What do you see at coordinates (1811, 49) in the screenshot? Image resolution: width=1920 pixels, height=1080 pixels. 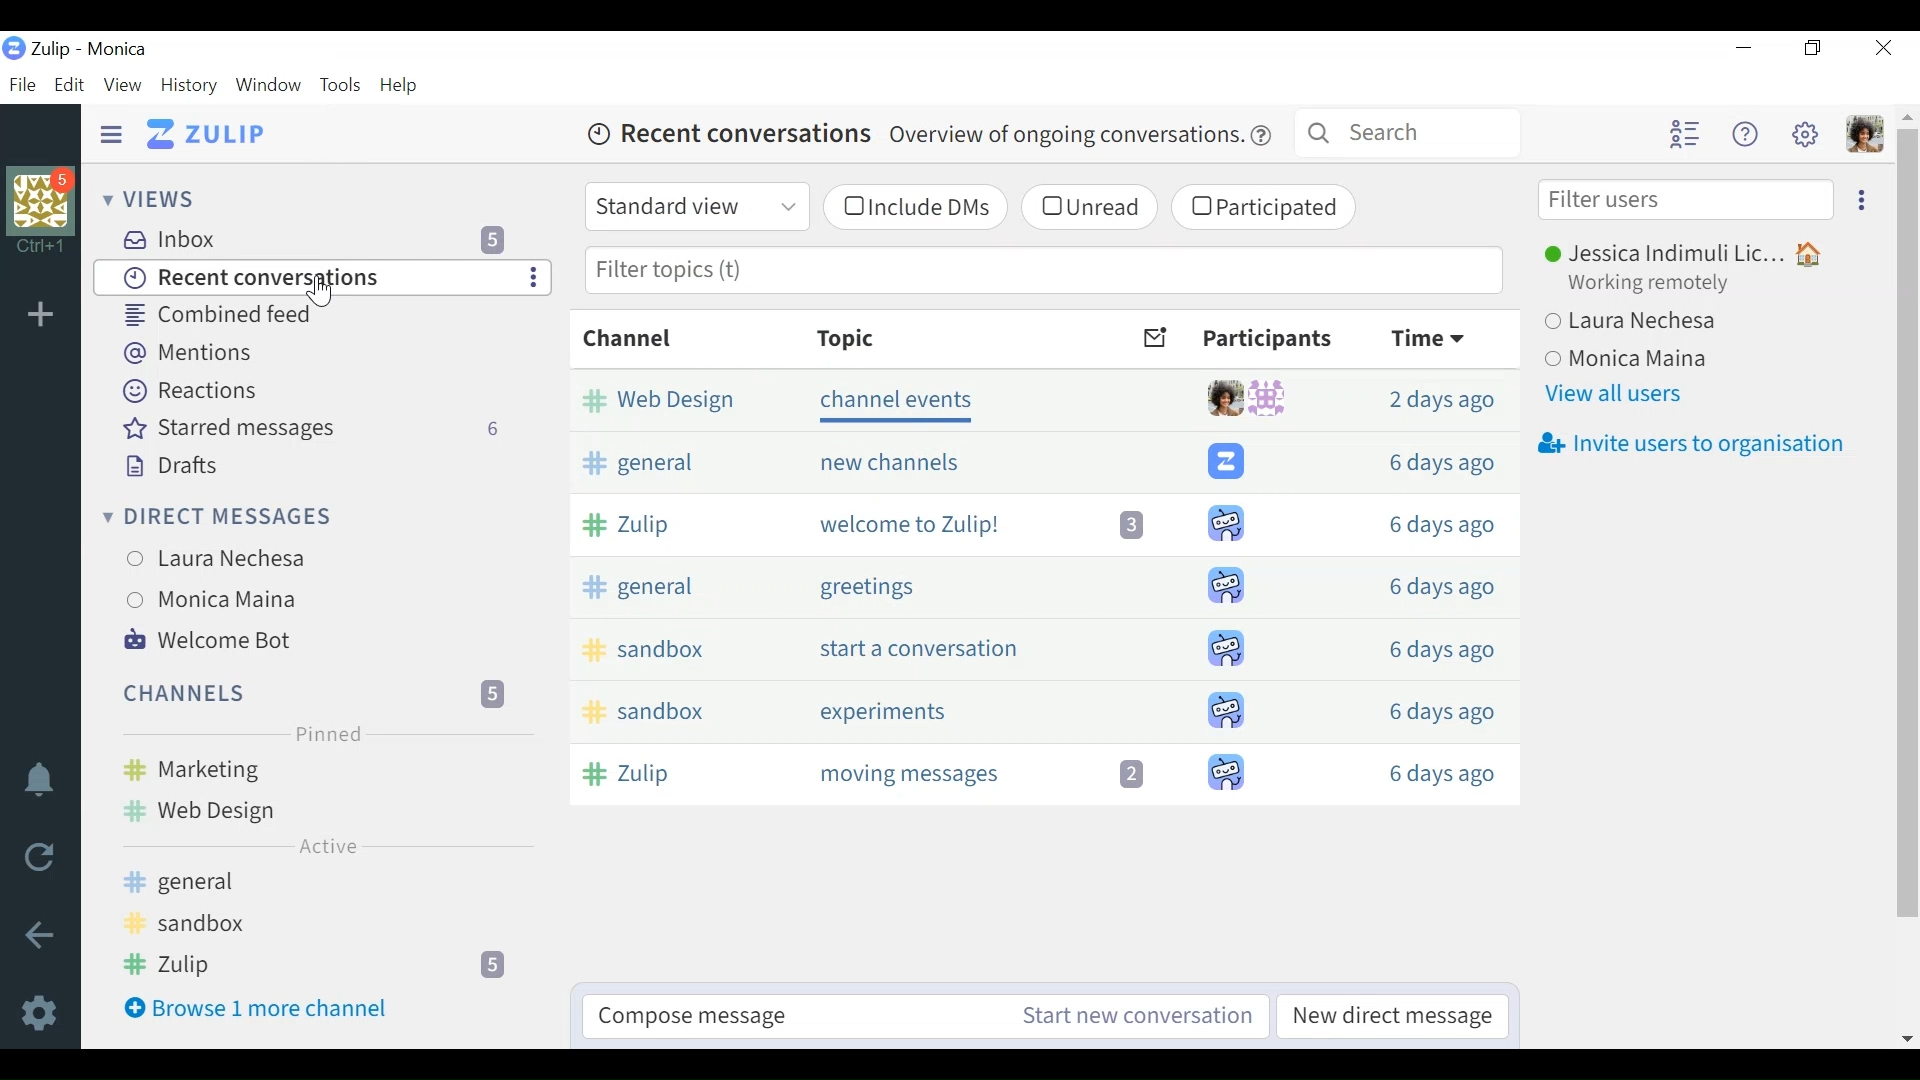 I see `Restore` at bounding box center [1811, 49].